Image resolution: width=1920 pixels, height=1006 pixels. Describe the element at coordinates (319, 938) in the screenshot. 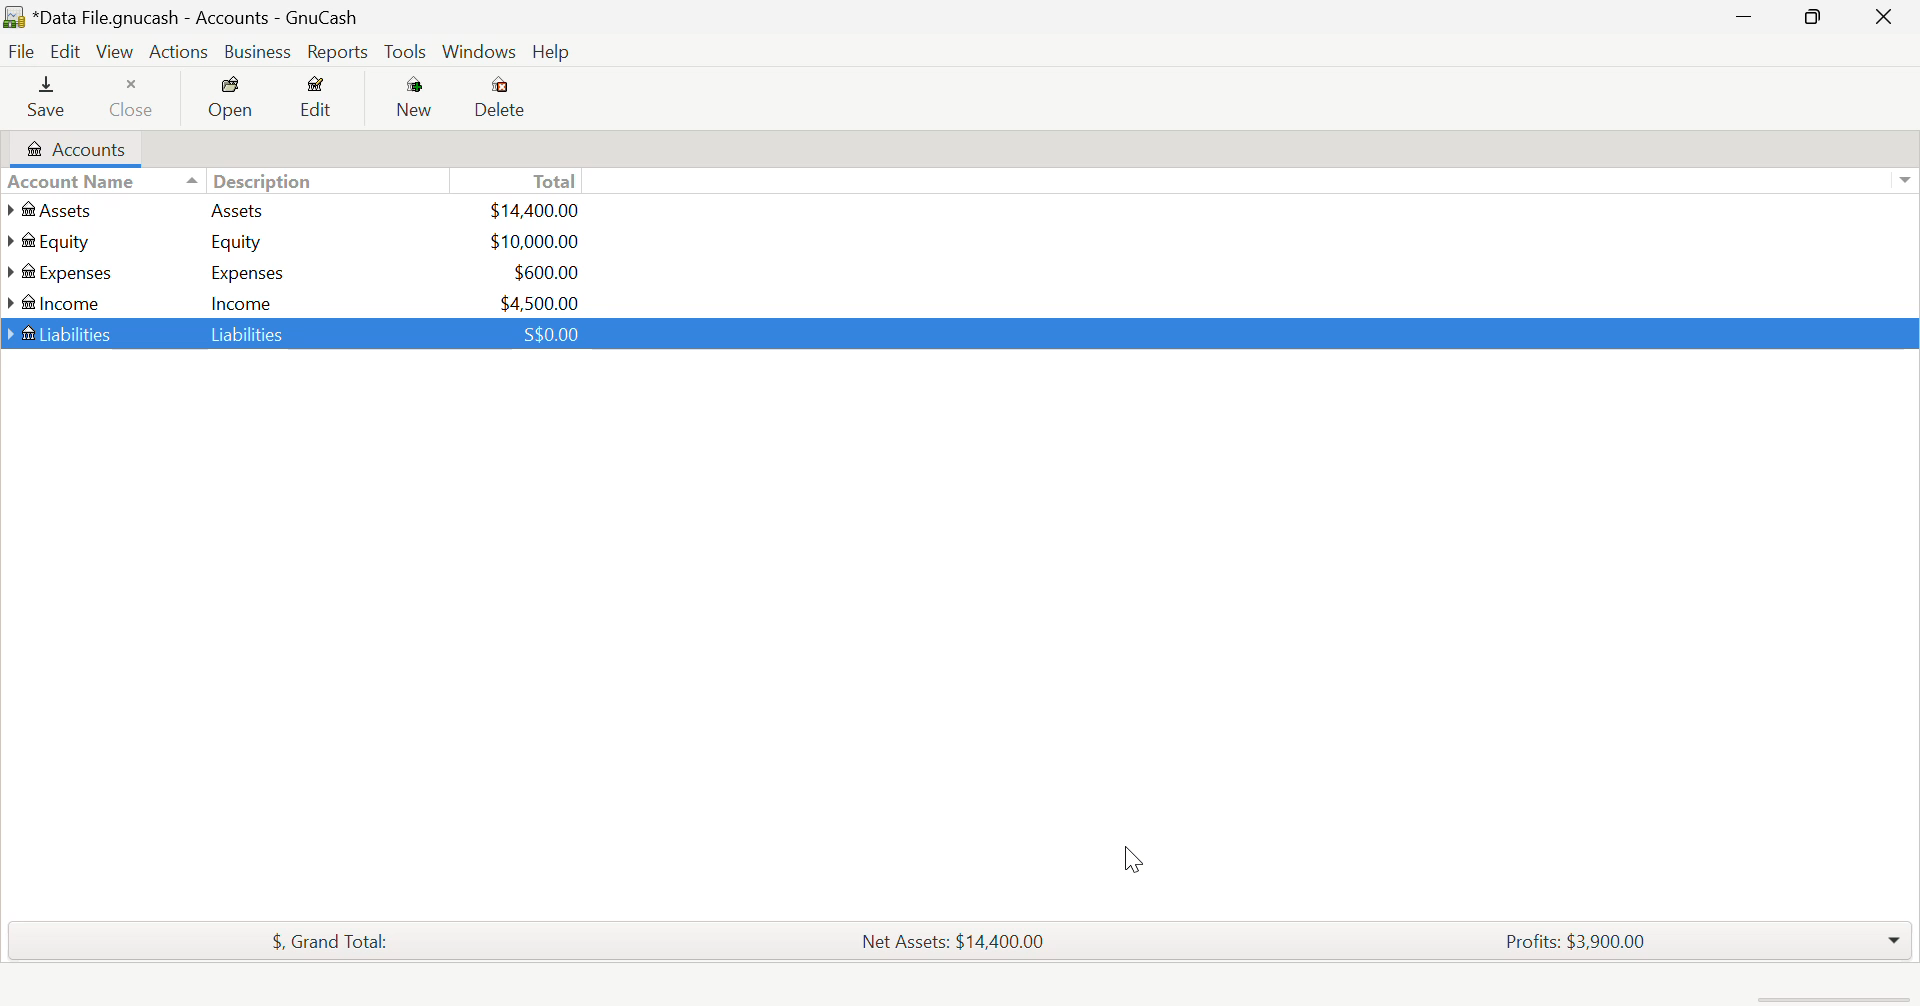

I see `Total` at that location.